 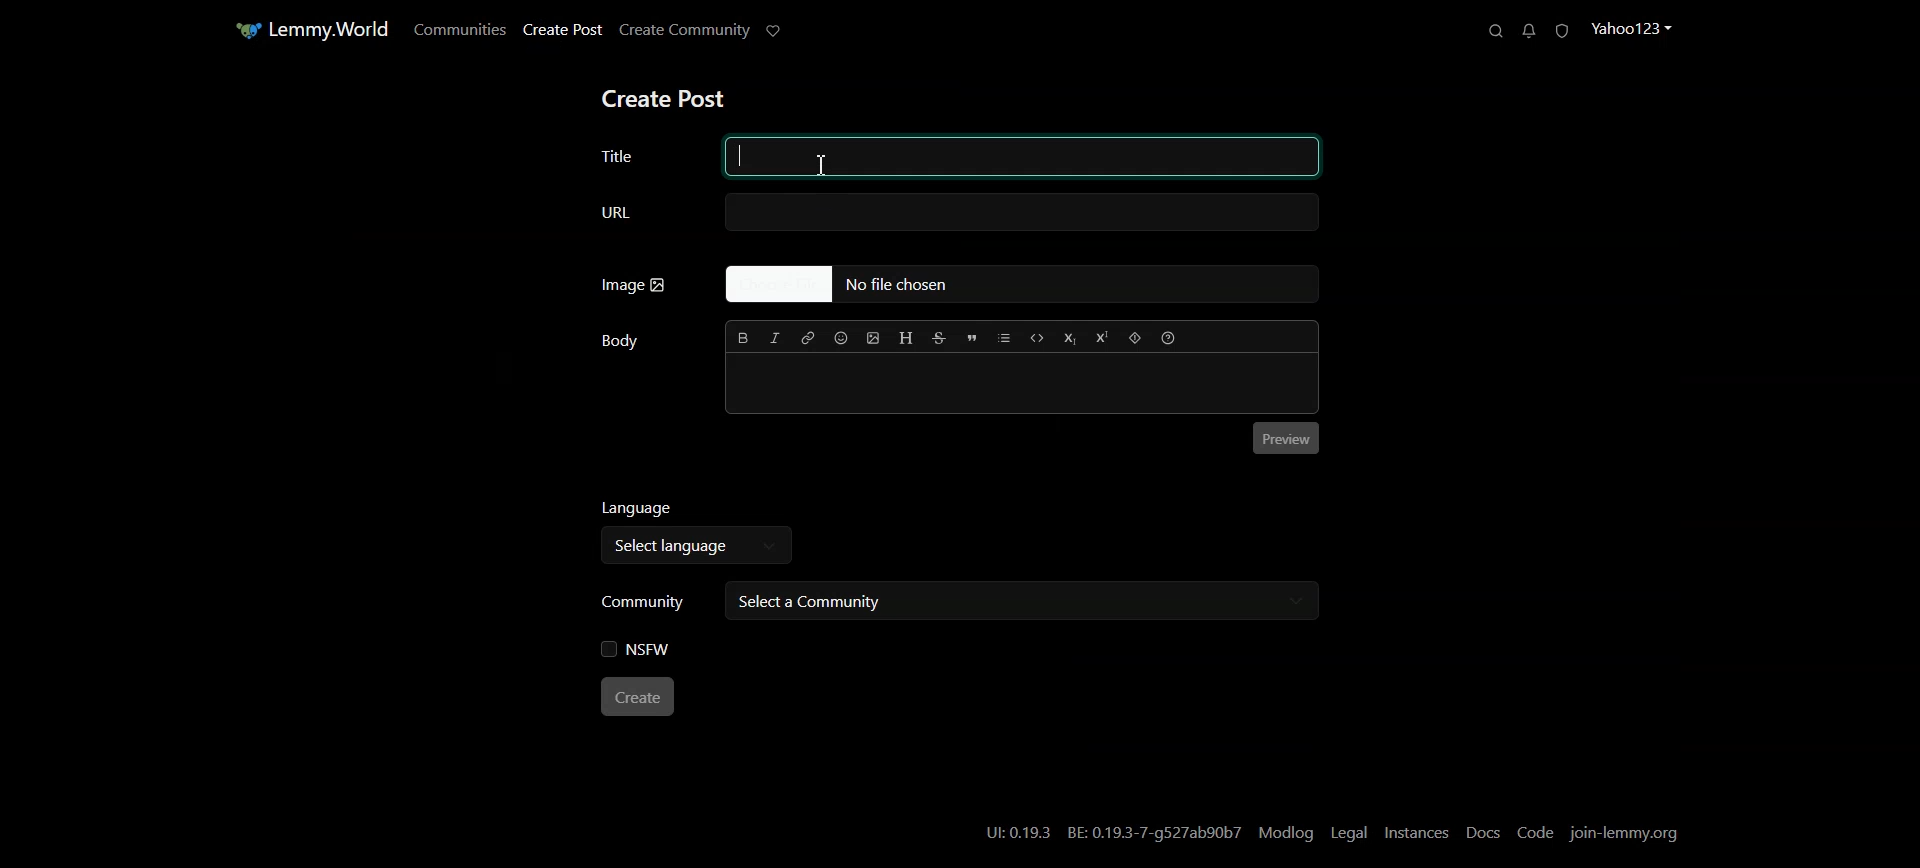 I want to click on Unread Report, so click(x=1567, y=30).